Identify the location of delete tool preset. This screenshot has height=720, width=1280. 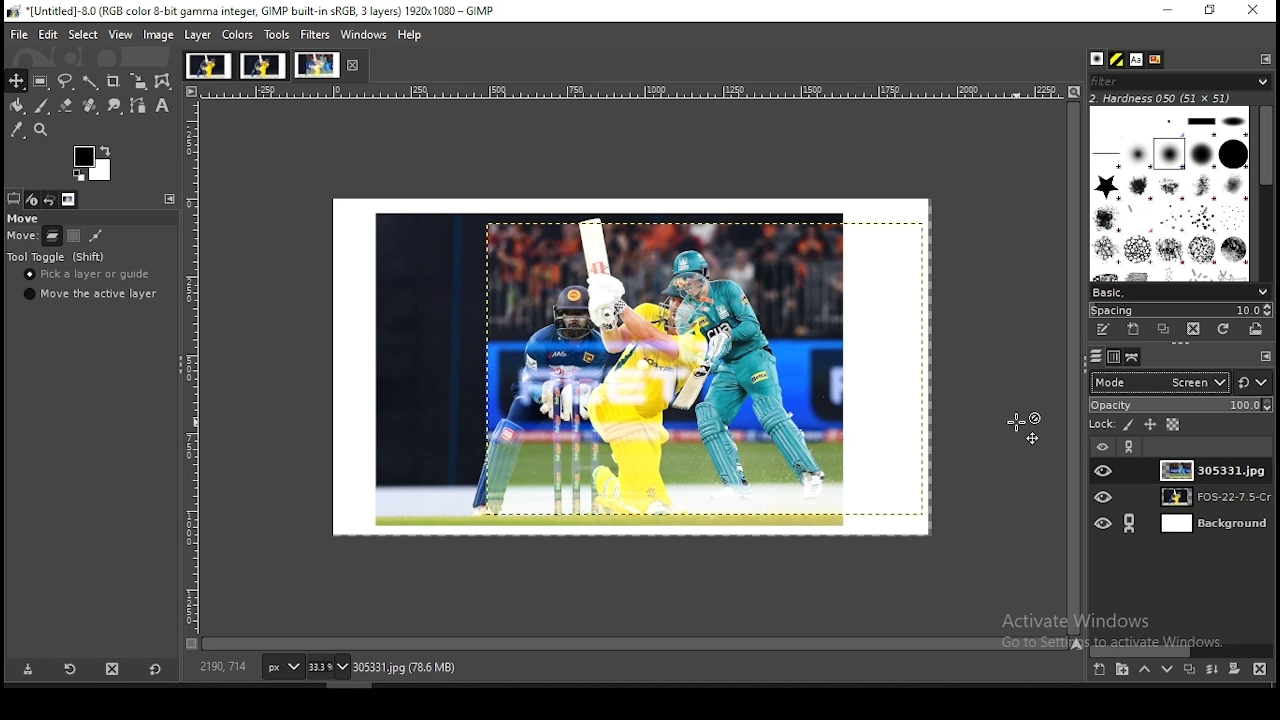
(110, 669).